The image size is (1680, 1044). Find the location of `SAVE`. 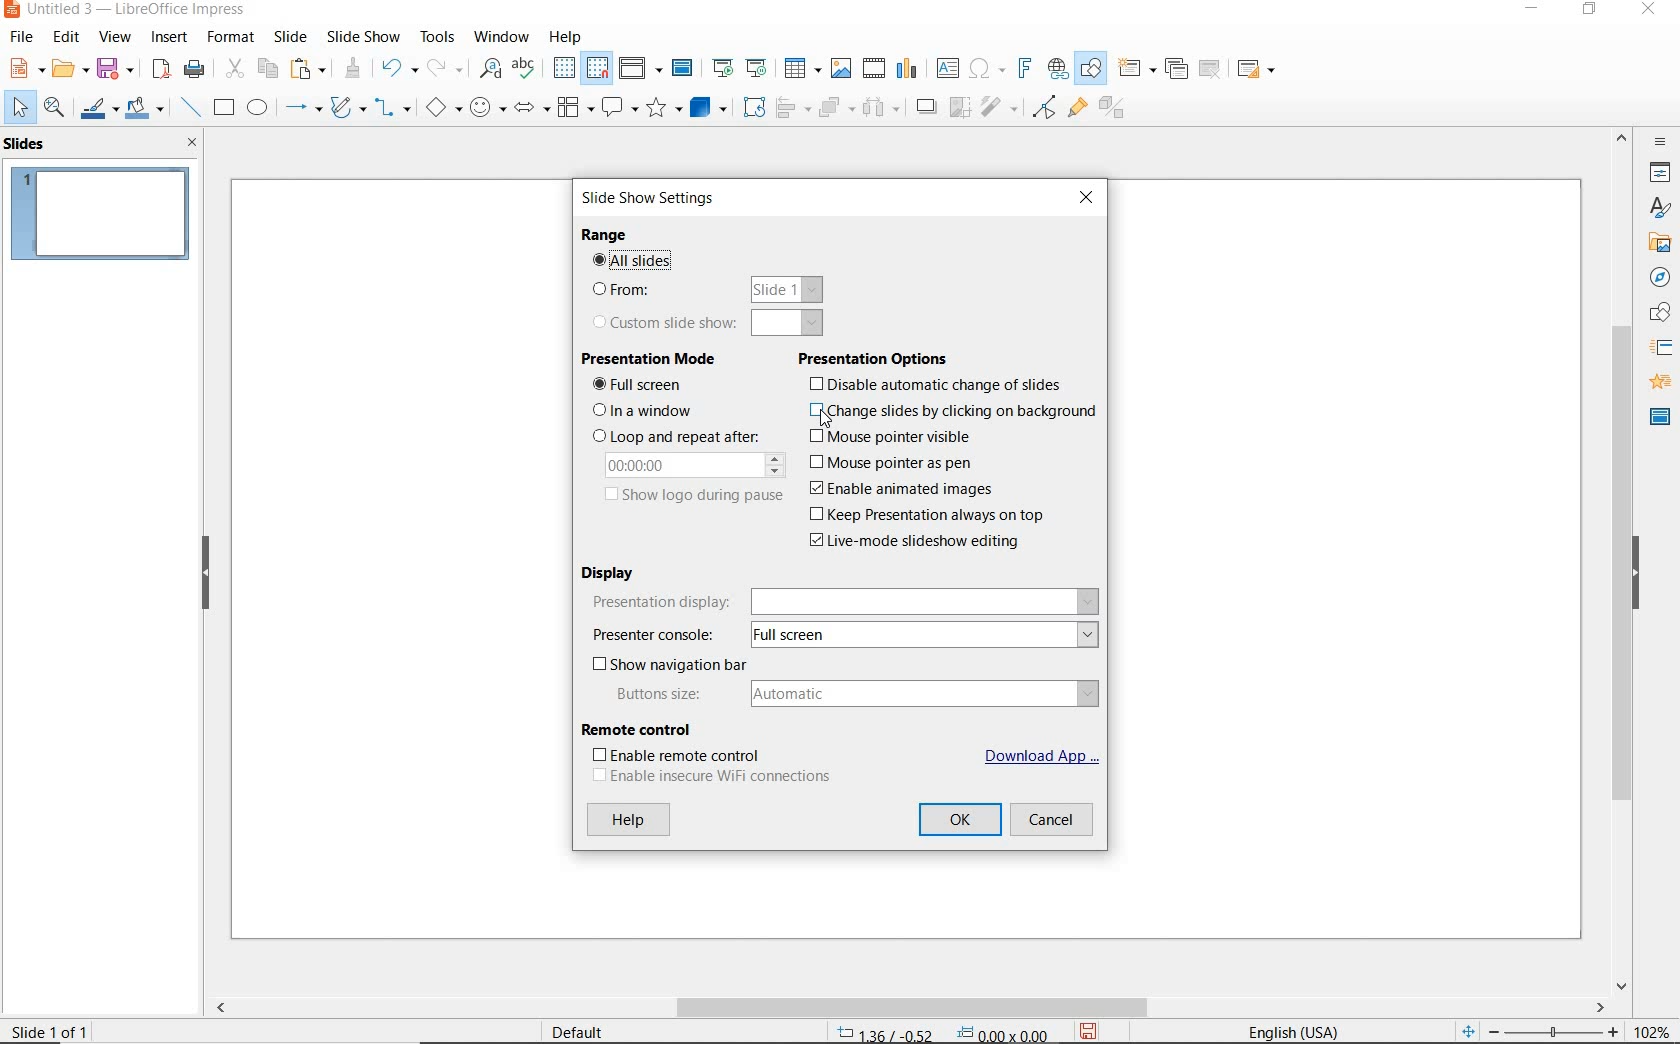

SAVE is located at coordinates (118, 68).